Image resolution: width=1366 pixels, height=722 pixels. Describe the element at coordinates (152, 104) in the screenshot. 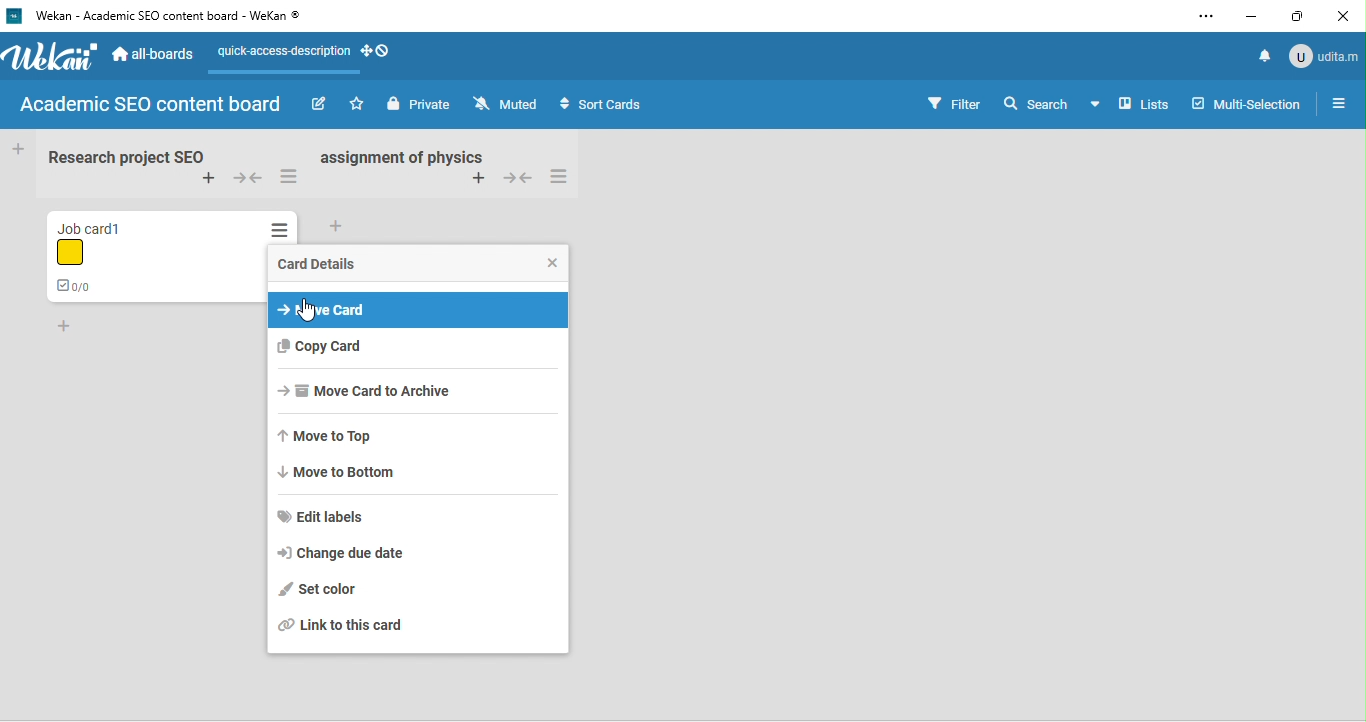

I see `board` at that location.